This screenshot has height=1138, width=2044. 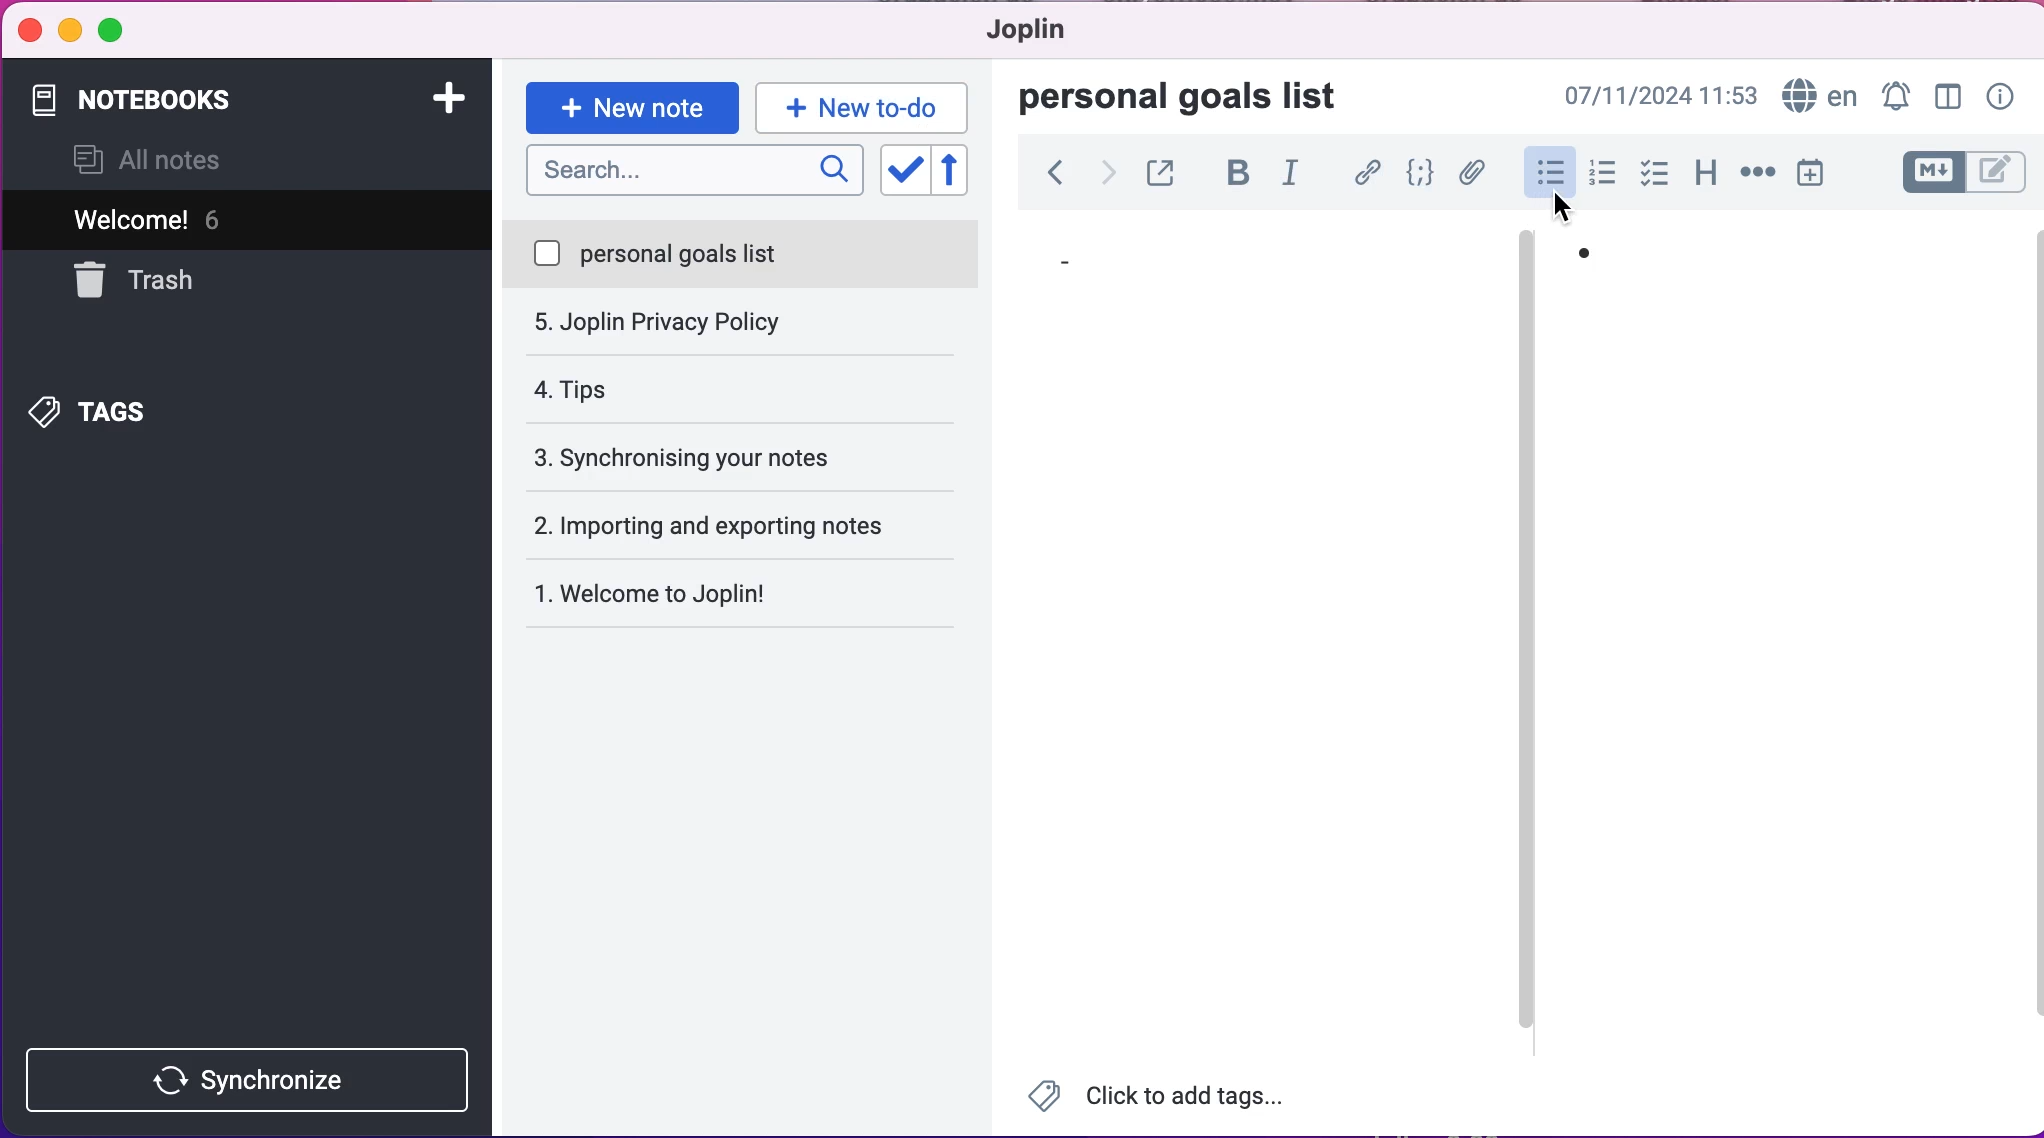 I want to click on heading, so click(x=1705, y=178).